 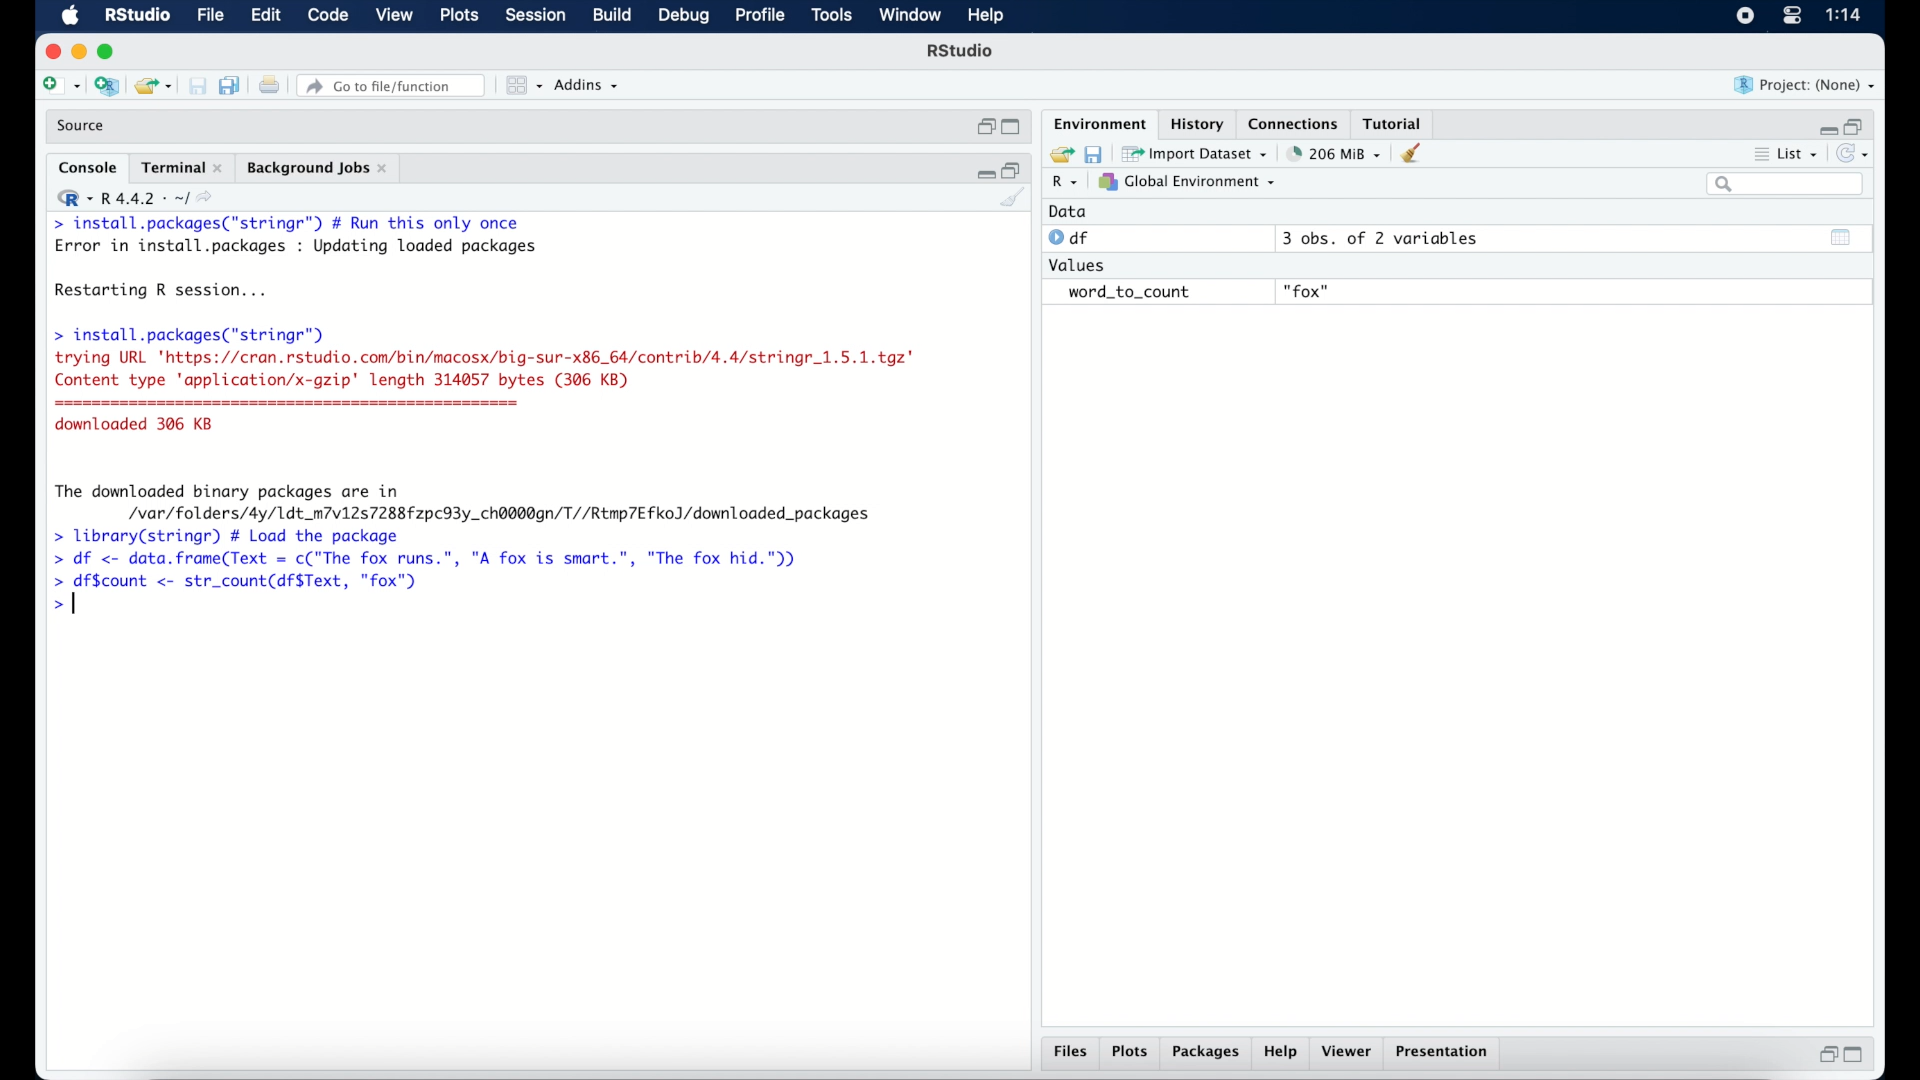 What do you see at coordinates (106, 87) in the screenshot?
I see `create new project` at bounding box center [106, 87].